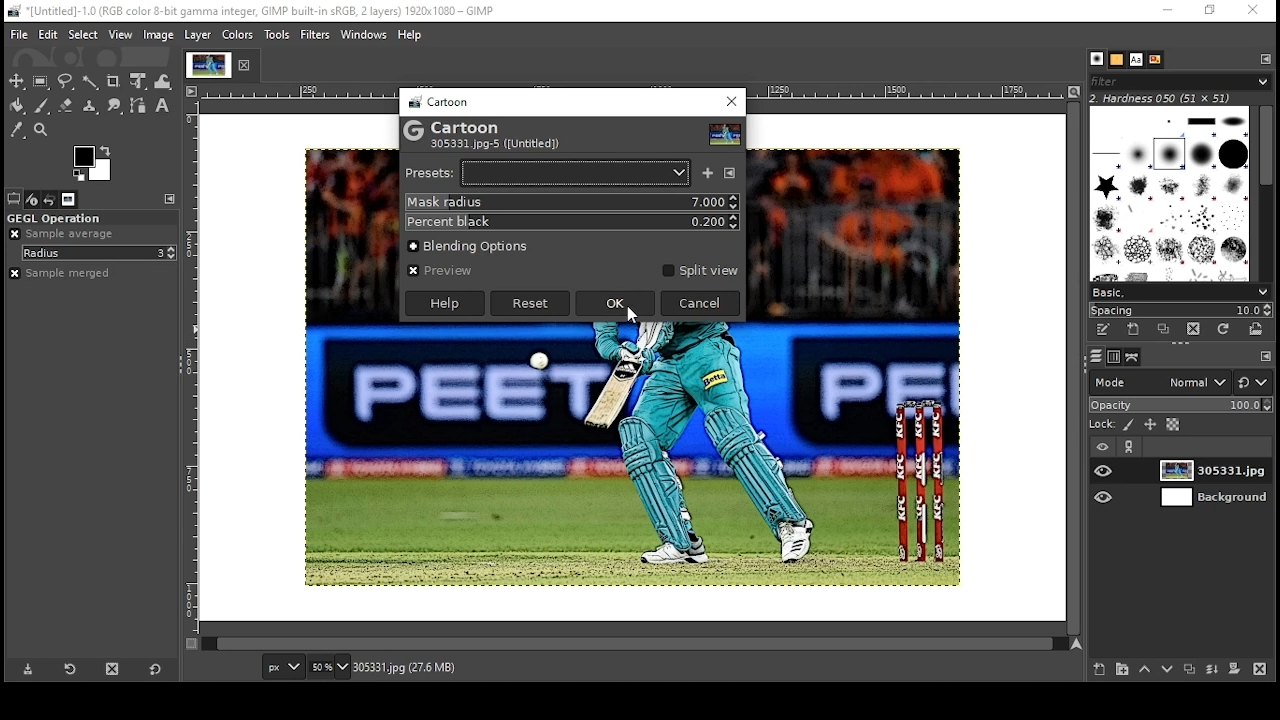  Describe the element at coordinates (330, 667) in the screenshot. I see `zoom level` at that location.